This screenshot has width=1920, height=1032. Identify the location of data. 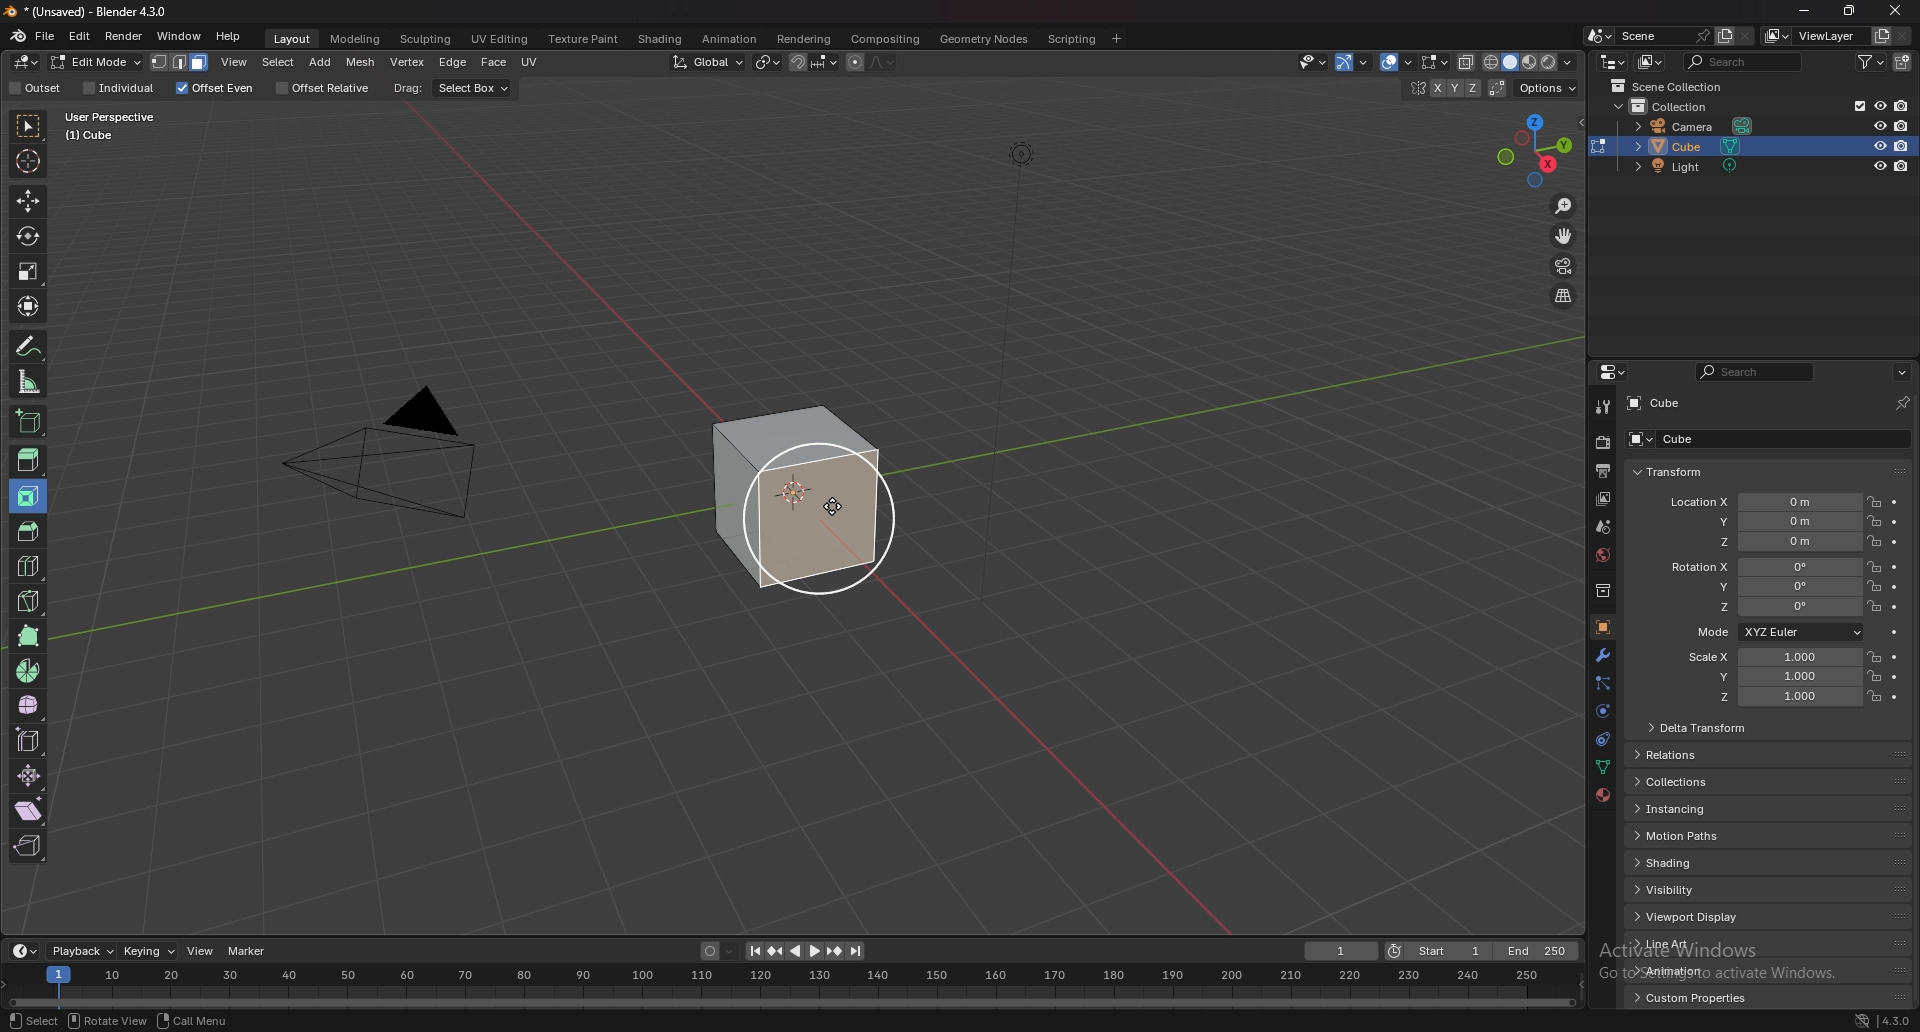
(1601, 769).